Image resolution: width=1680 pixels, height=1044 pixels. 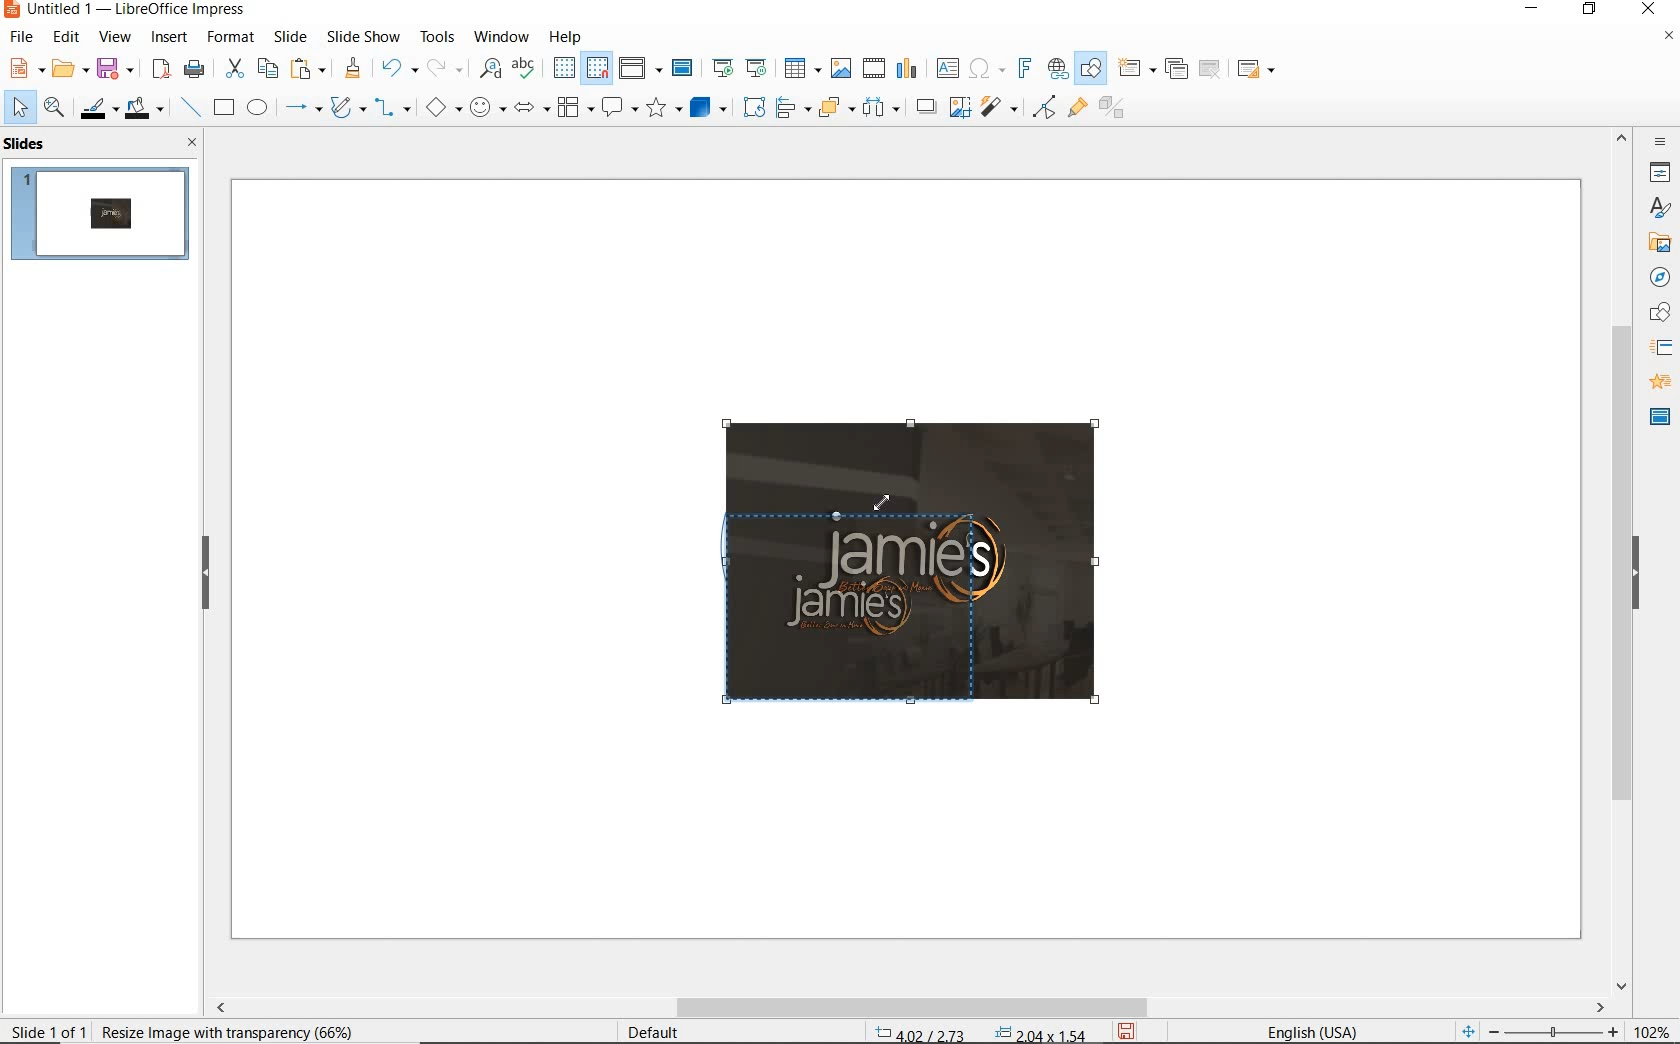 I want to click on rotate, so click(x=751, y=106).